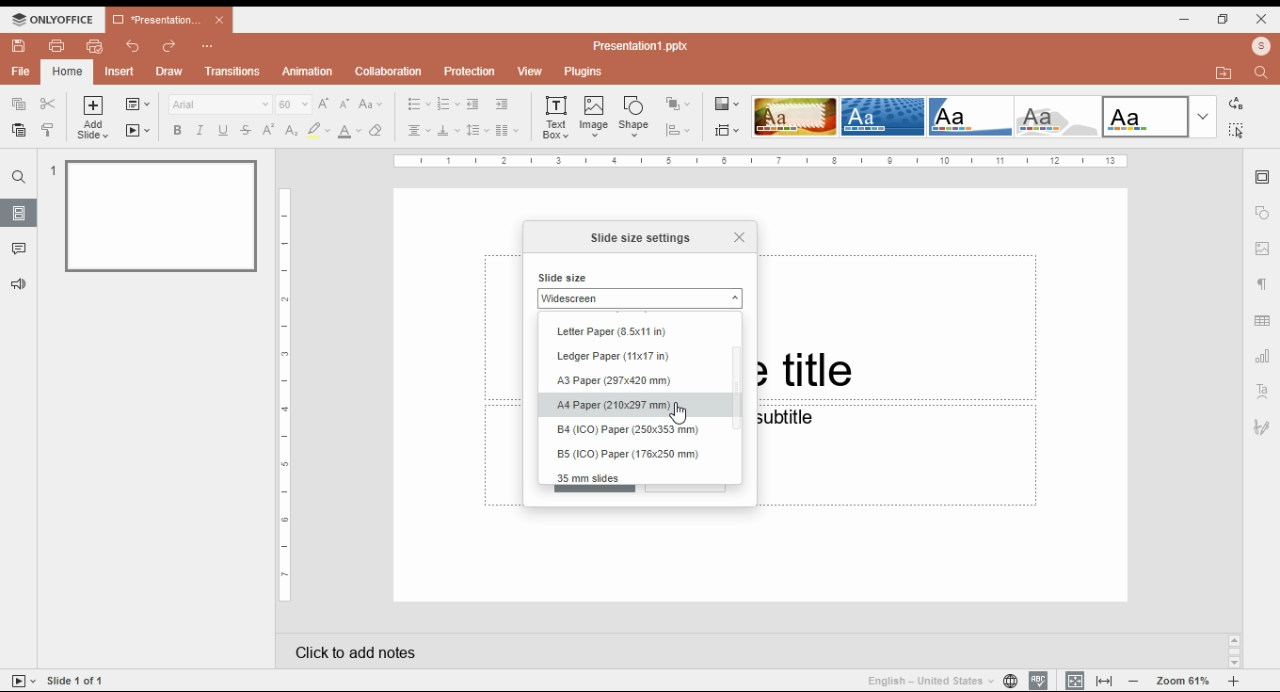 This screenshot has width=1280, height=692. Describe the element at coordinates (17, 102) in the screenshot. I see `copy` at that location.